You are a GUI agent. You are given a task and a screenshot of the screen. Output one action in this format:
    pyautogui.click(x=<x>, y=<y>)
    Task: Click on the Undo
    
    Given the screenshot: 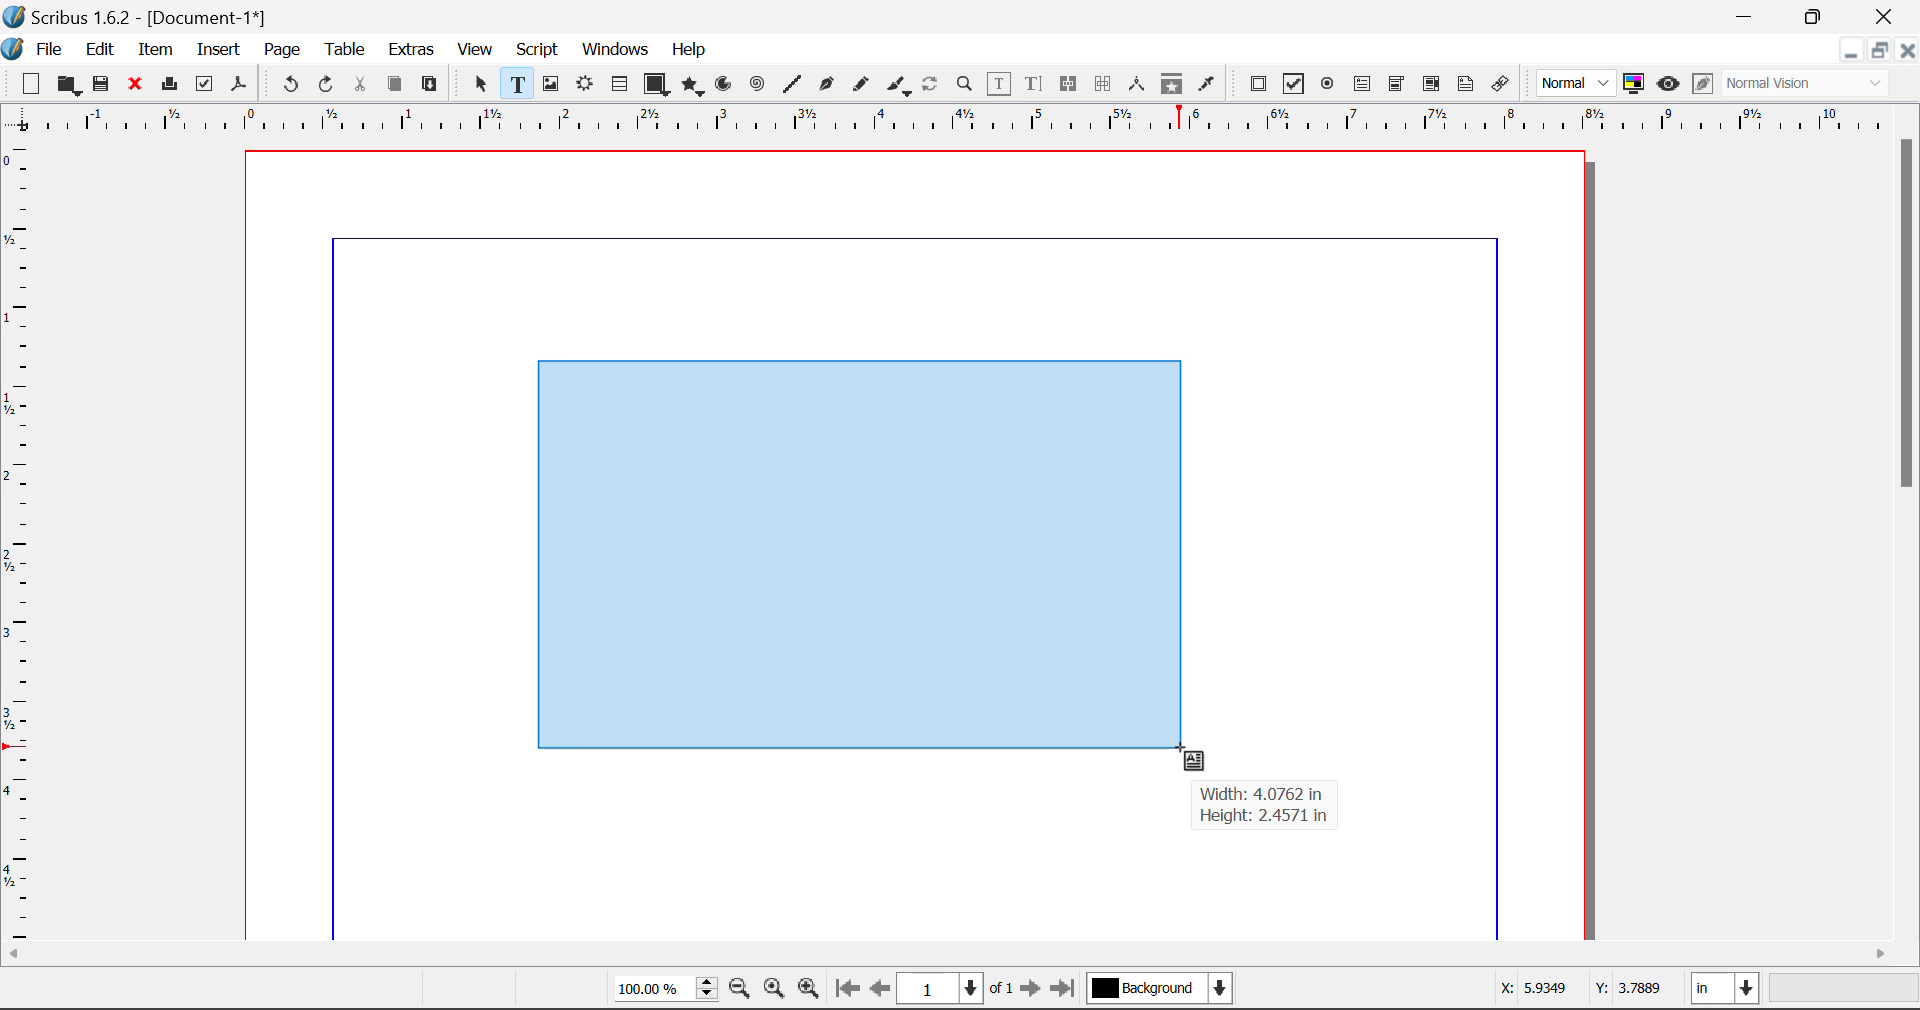 What is the action you would take?
    pyautogui.click(x=287, y=85)
    